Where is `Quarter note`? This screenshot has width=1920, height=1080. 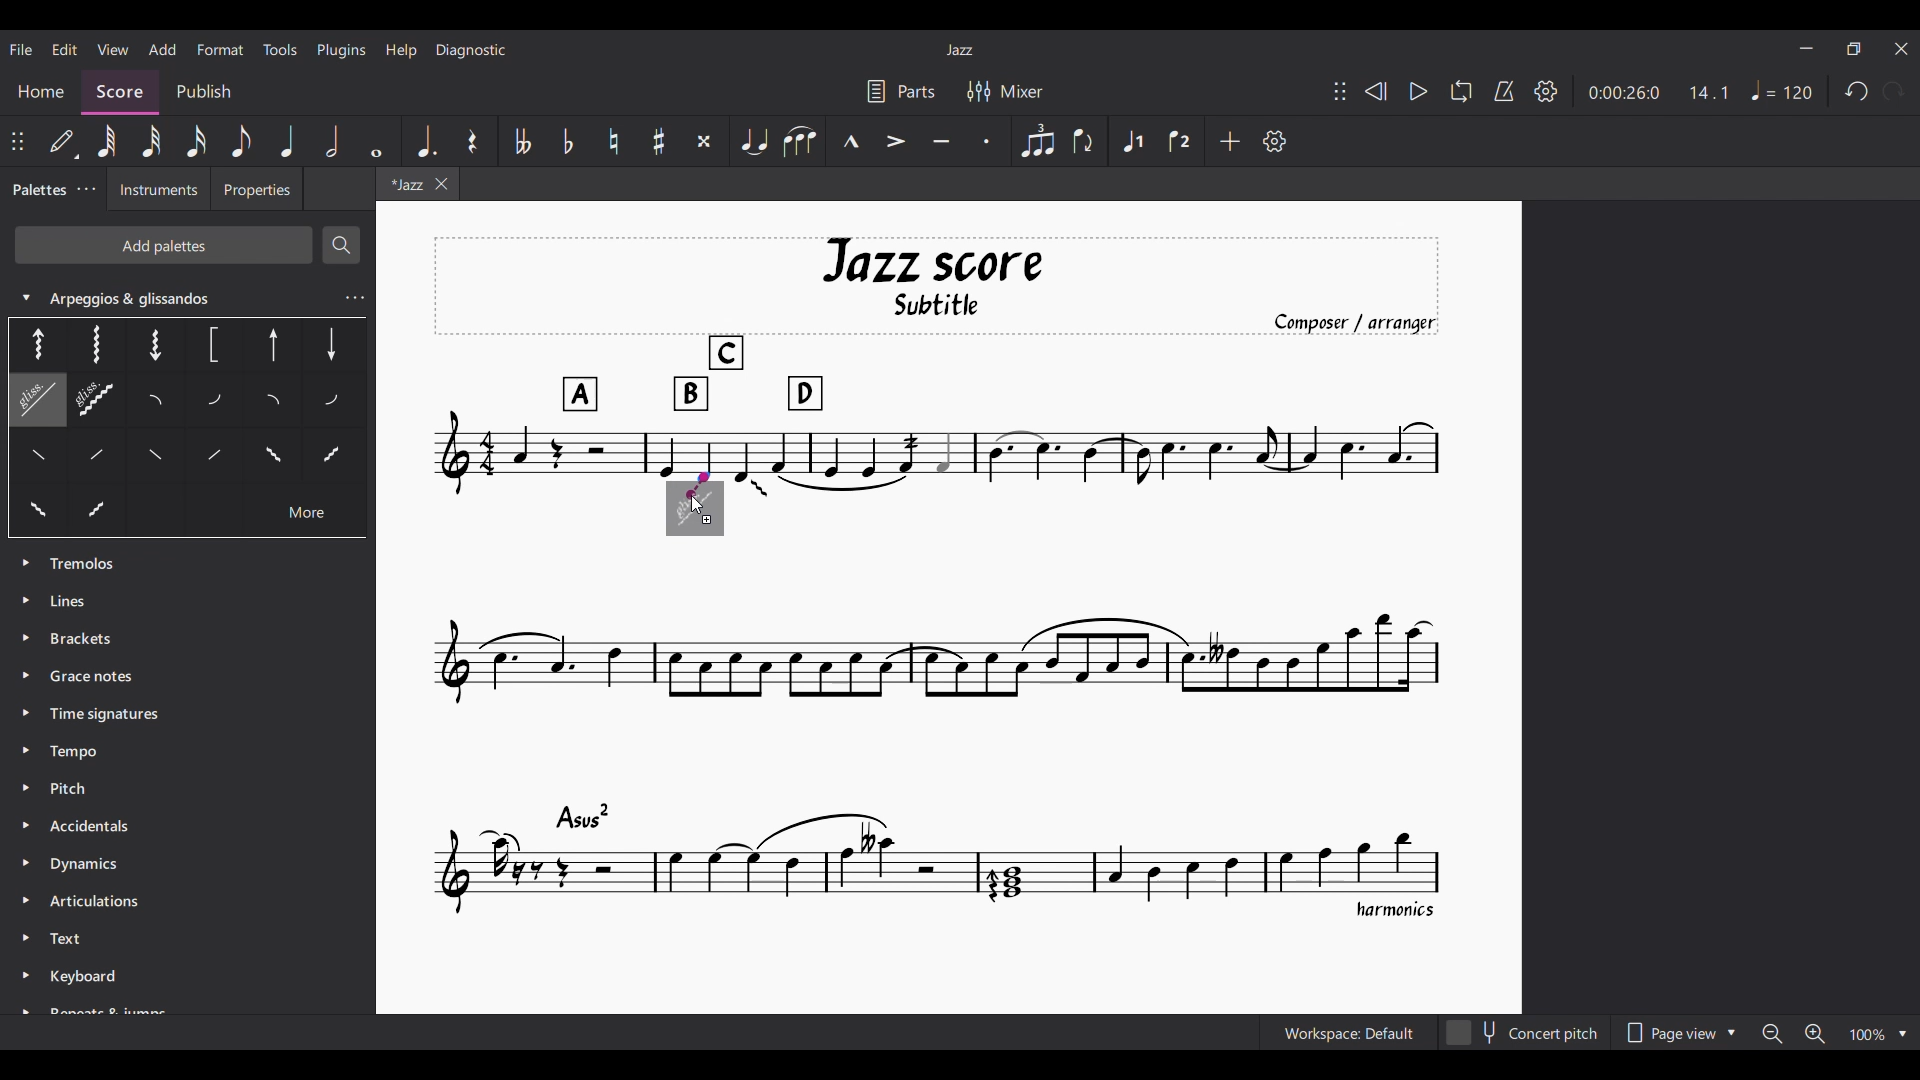 Quarter note is located at coordinates (286, 141).